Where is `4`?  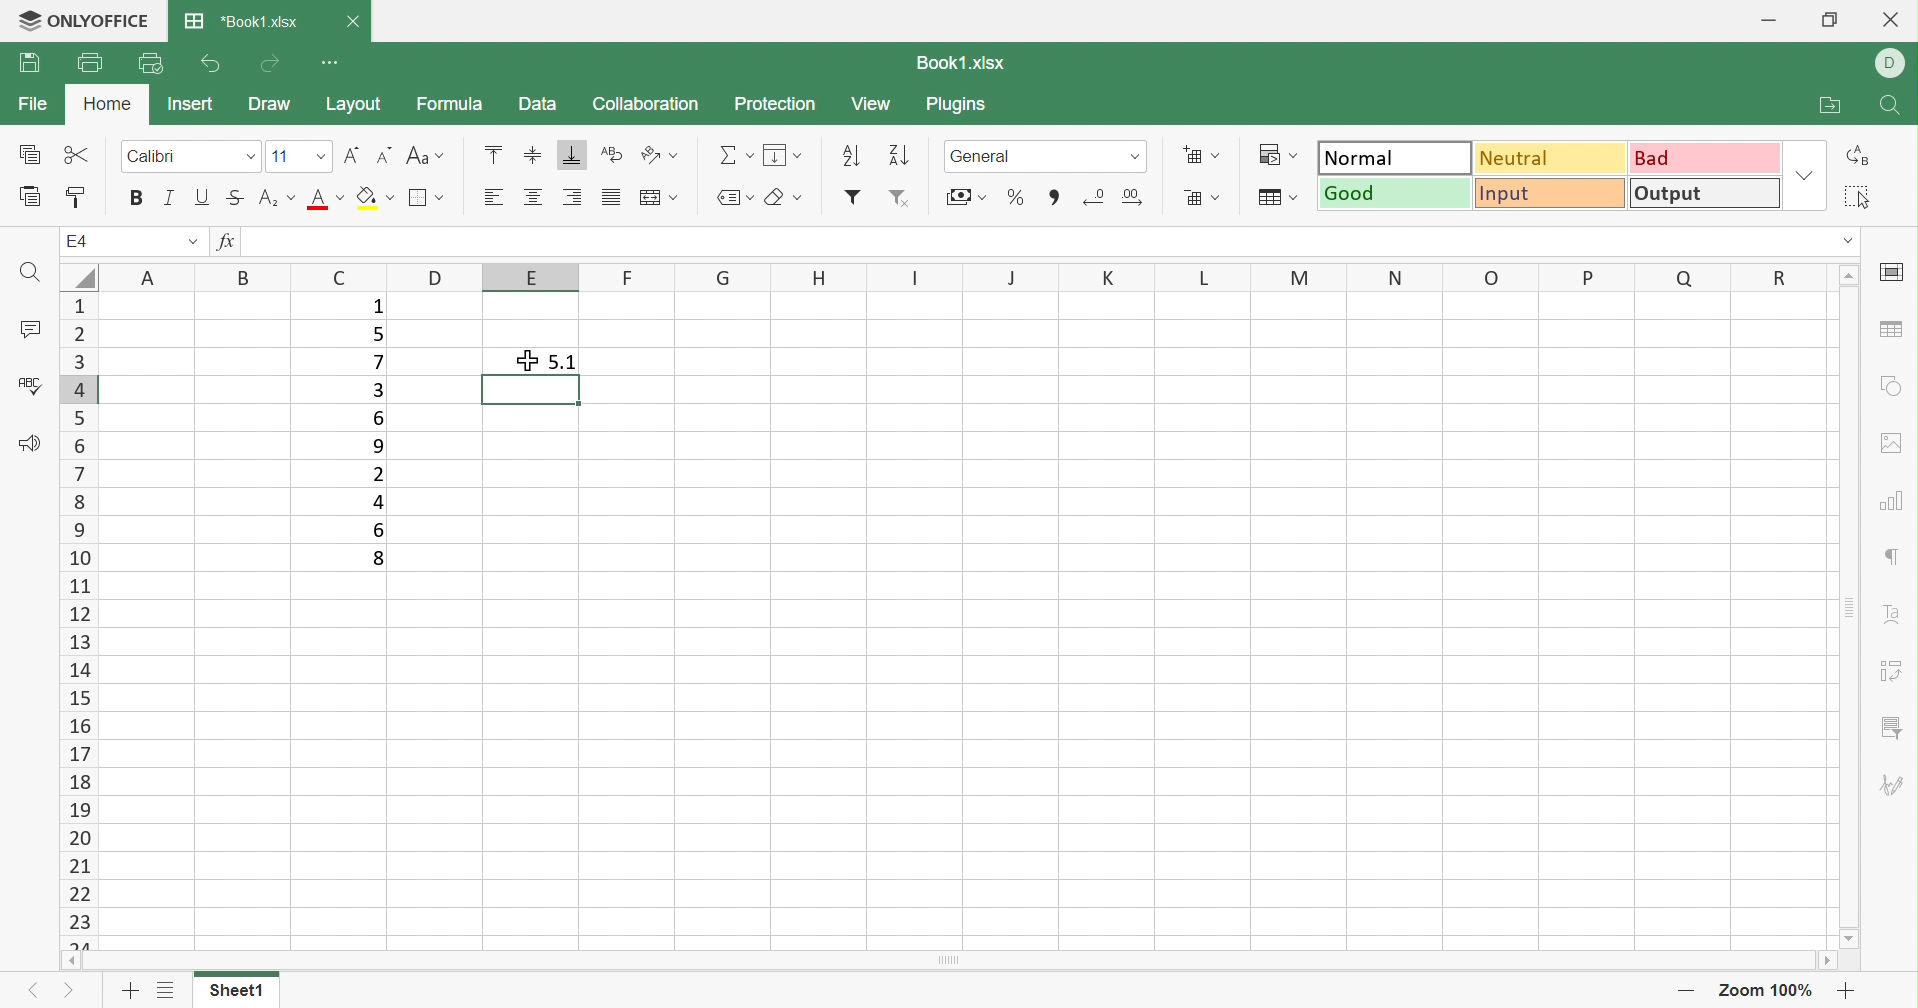
4 is located at coordinates (375, 503).